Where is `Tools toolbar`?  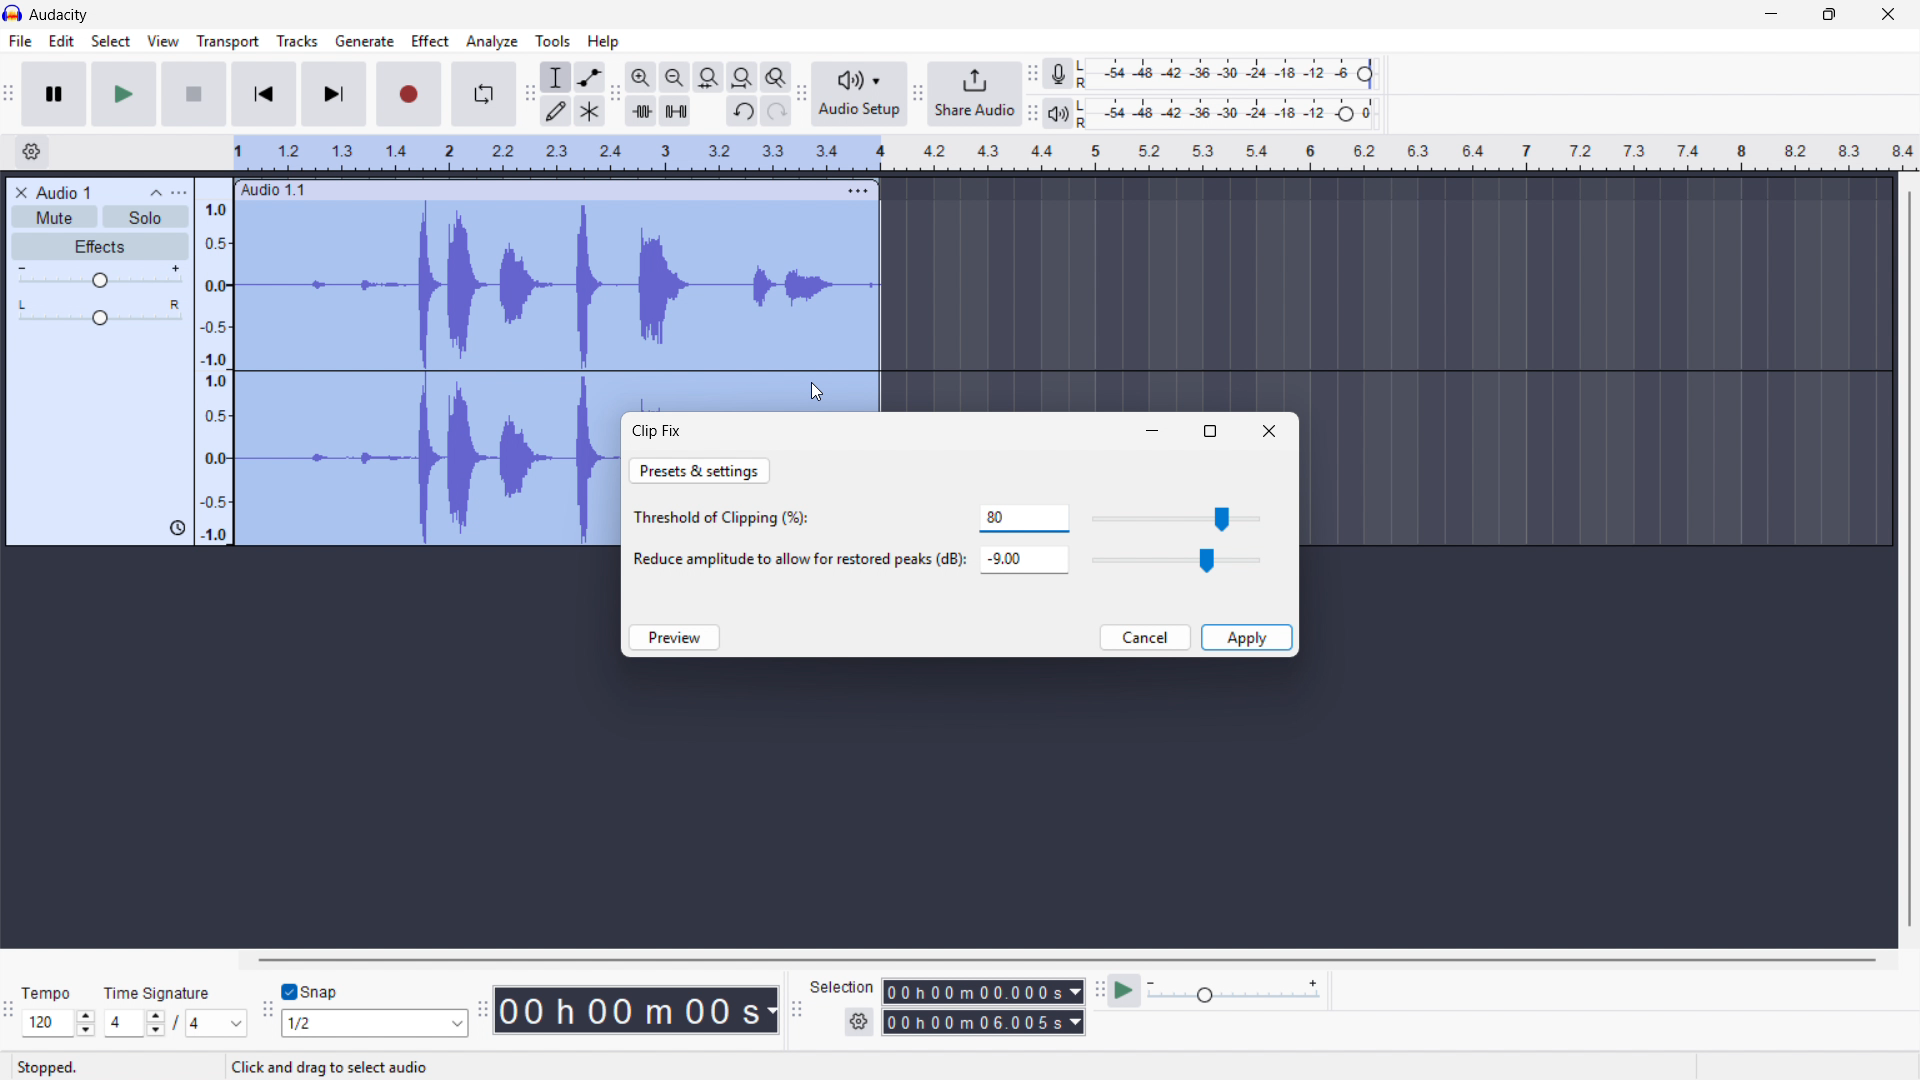
Tools toolbar is located at coordinates (530, 94).